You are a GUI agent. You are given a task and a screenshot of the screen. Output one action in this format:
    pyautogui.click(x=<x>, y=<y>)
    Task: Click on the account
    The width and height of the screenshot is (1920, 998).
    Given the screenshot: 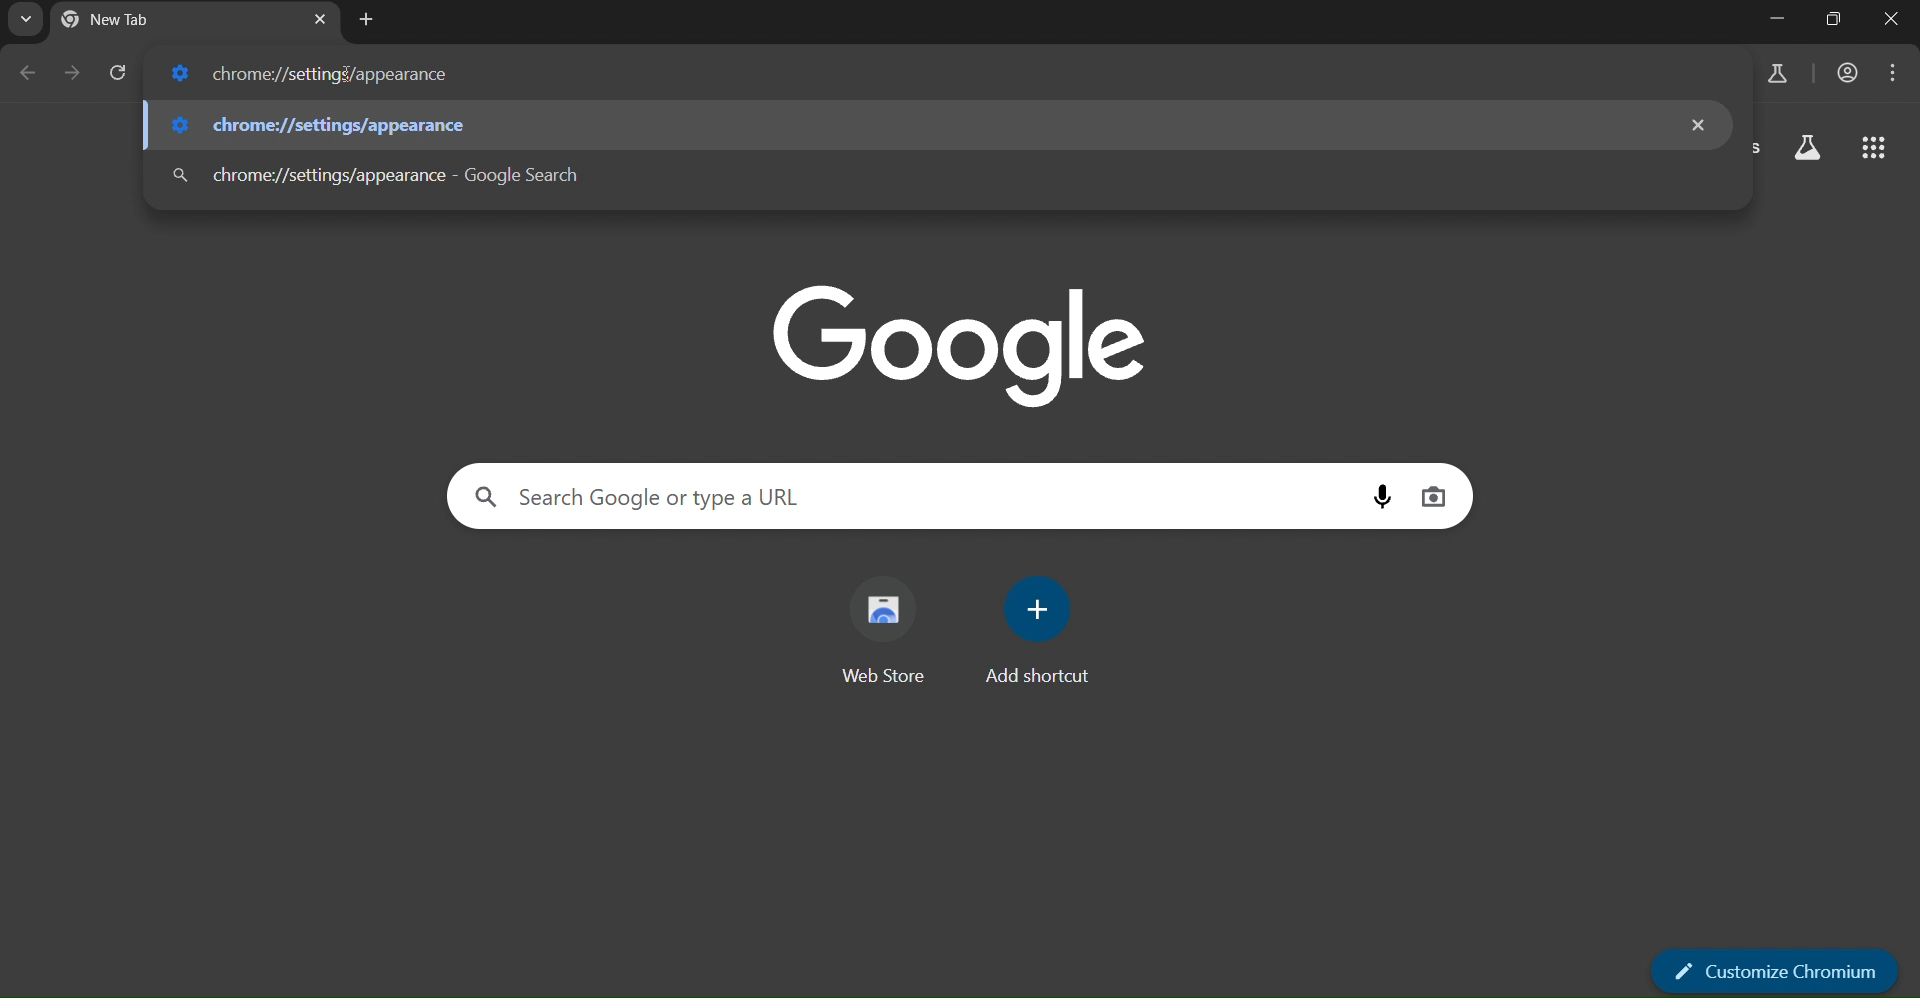 What is the action you would take?
    pyautogui.click(x=1849, y=73)
    